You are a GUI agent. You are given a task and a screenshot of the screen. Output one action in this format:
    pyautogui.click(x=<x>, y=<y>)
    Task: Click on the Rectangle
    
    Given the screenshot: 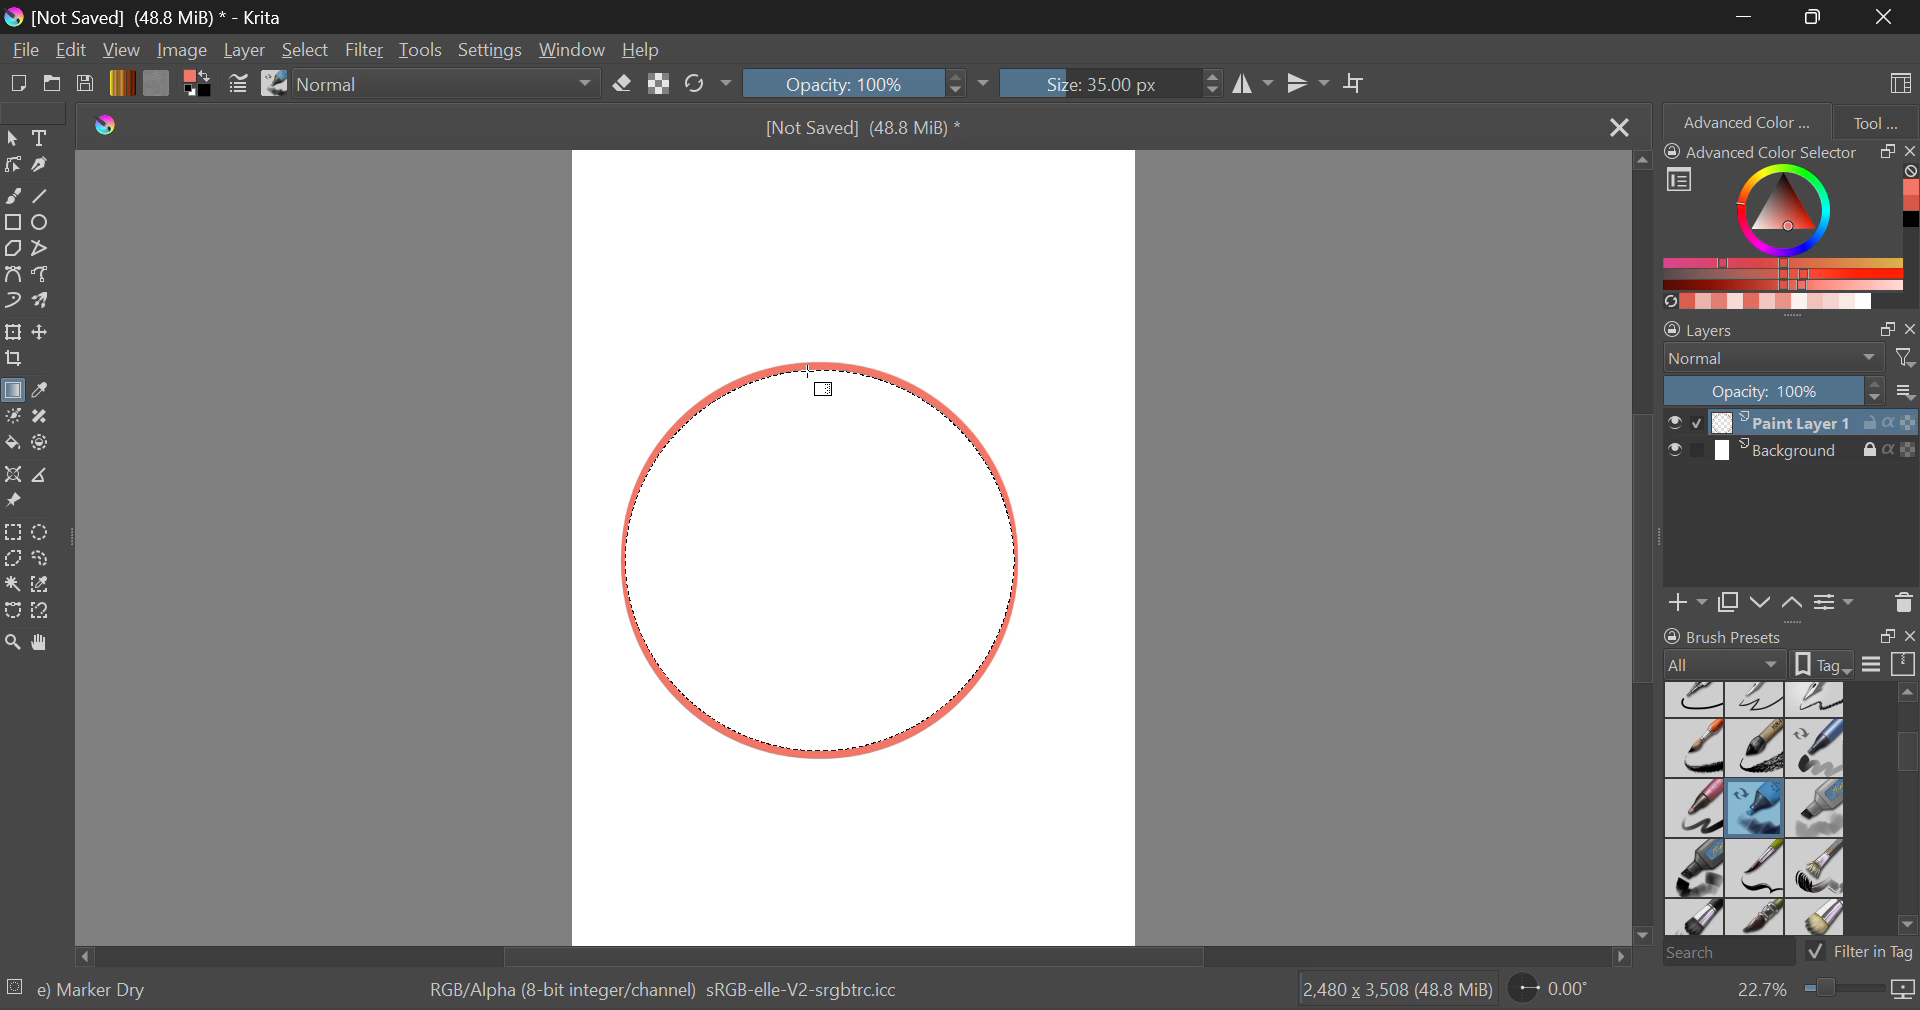 What is the action you would take?
    pyautogui.click(x=12, y=223)
    